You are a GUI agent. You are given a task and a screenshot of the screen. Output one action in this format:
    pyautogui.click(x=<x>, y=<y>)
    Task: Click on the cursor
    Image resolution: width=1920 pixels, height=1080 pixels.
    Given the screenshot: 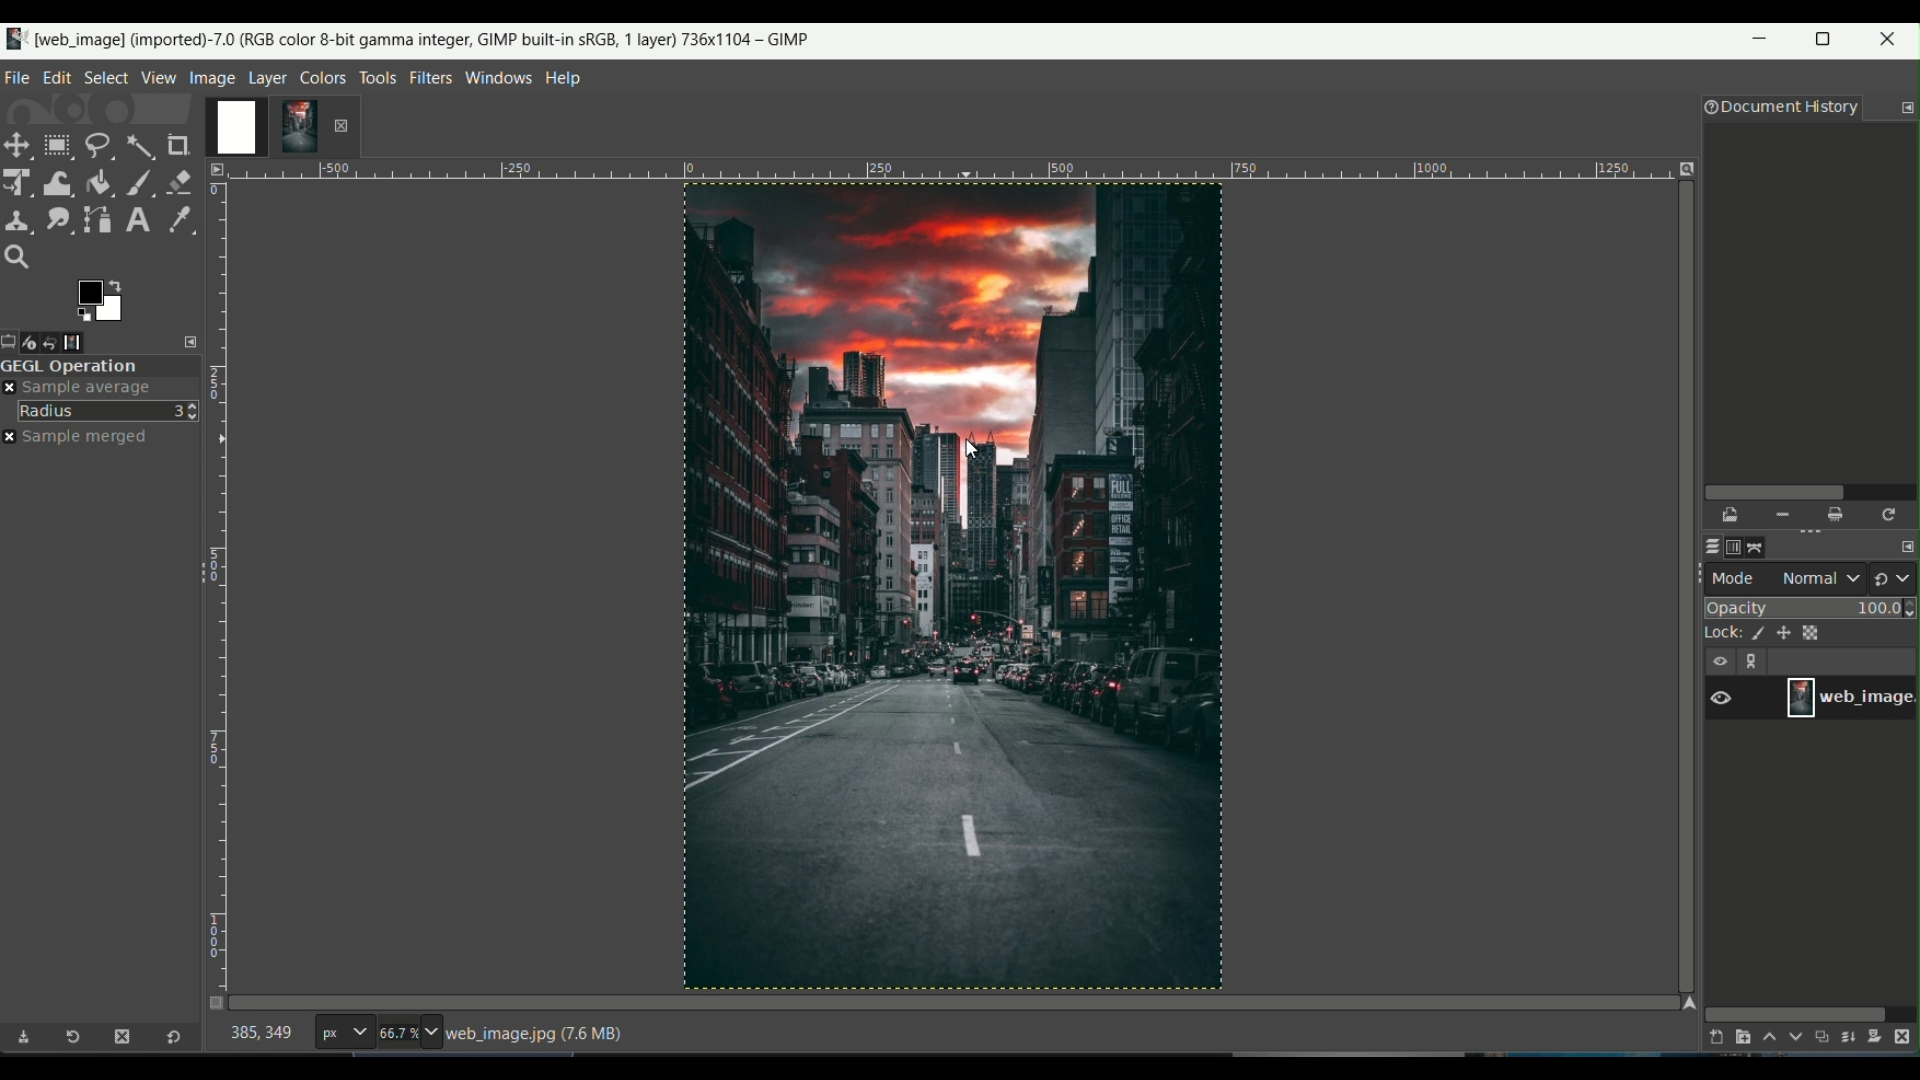 What is the action you would take?
    pyautogui.click(x=971, y=453)
    